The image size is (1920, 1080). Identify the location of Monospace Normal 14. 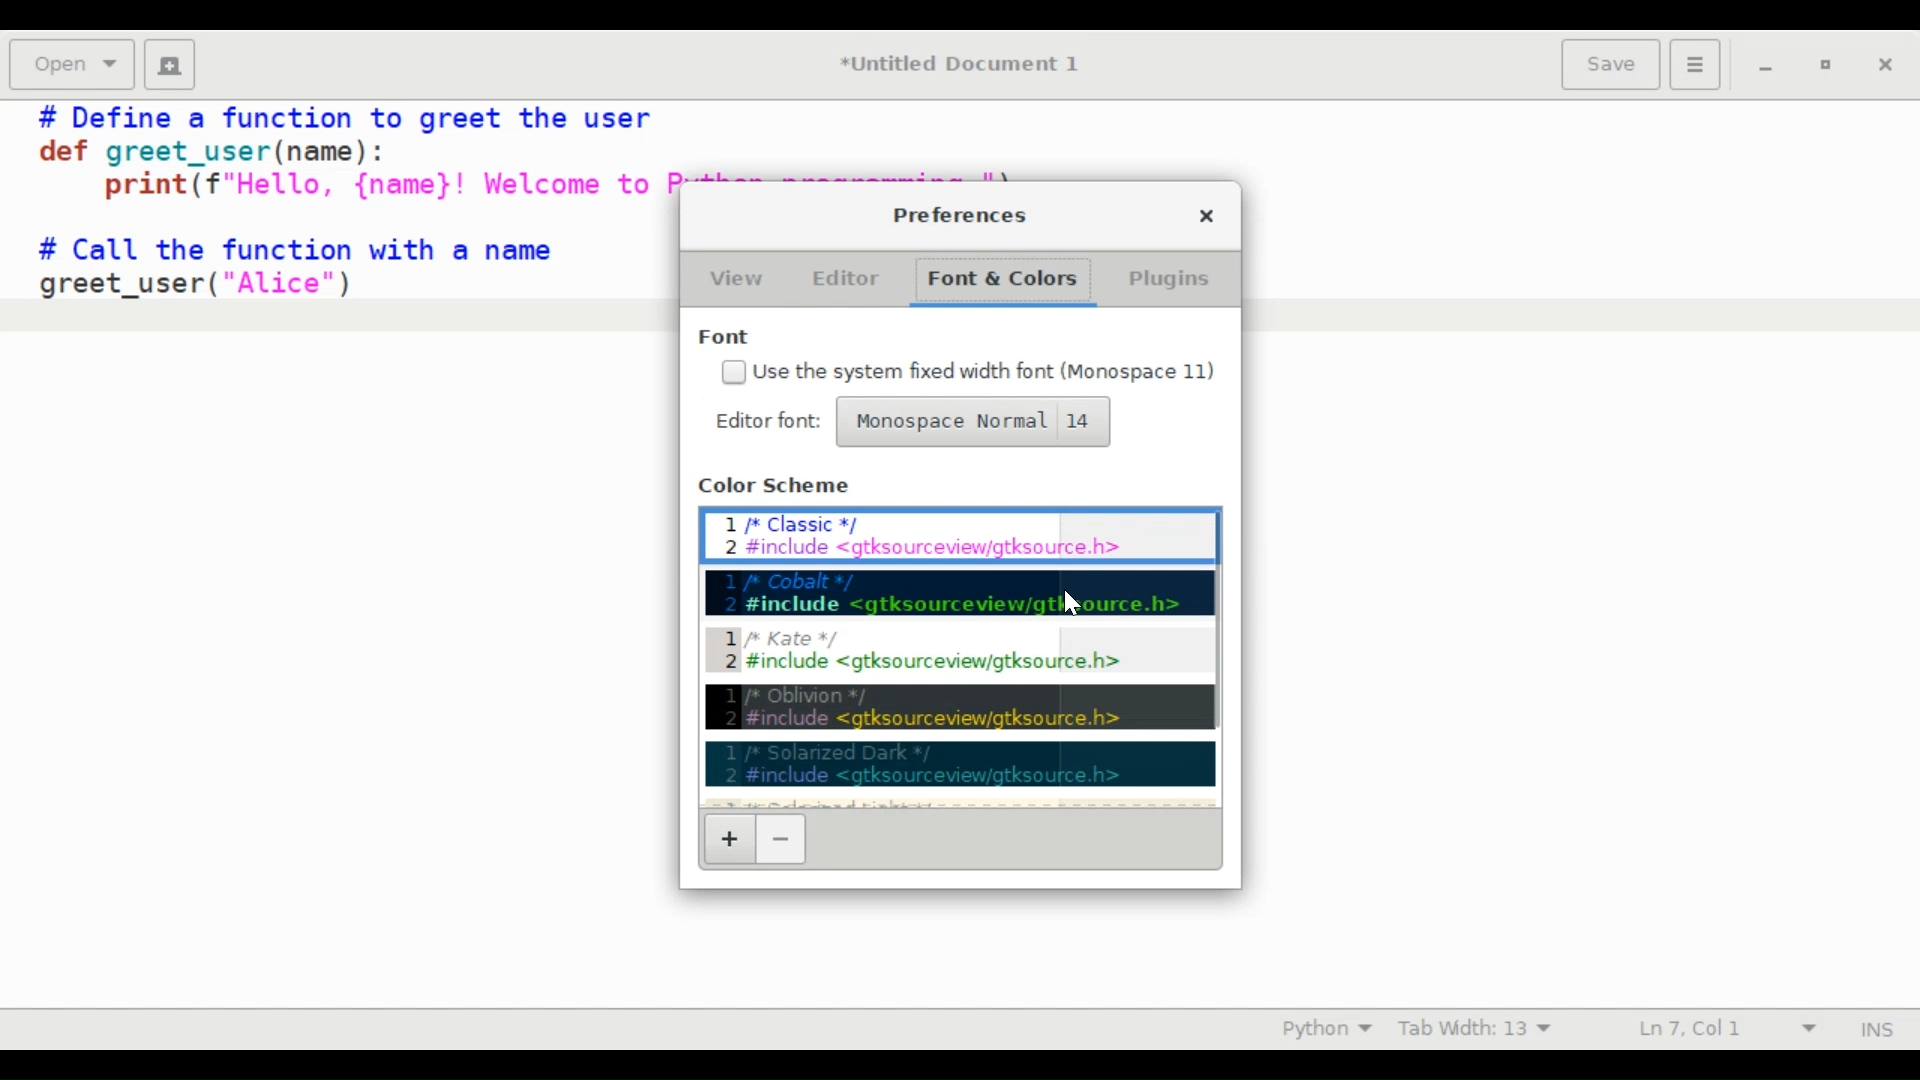
(971, 422).